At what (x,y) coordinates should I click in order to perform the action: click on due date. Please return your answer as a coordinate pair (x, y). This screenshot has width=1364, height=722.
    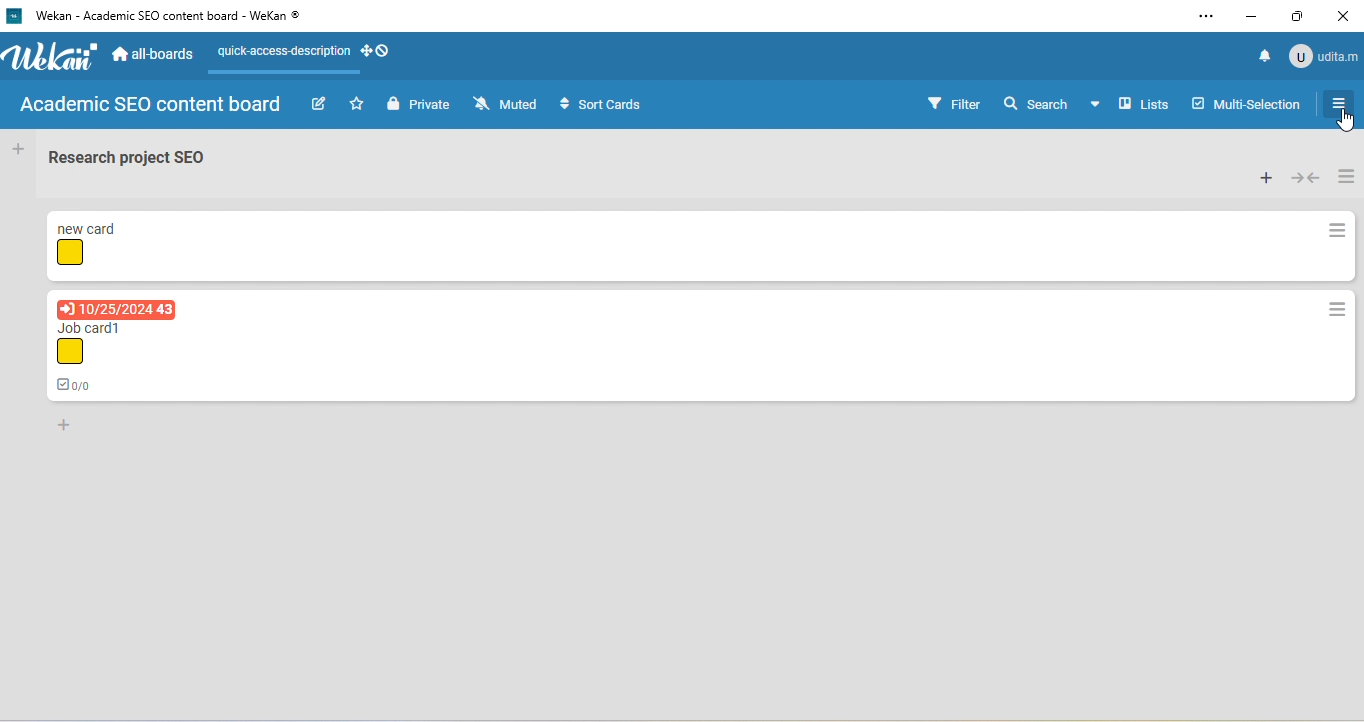
    Looking at the image, I should click on (117, 308).